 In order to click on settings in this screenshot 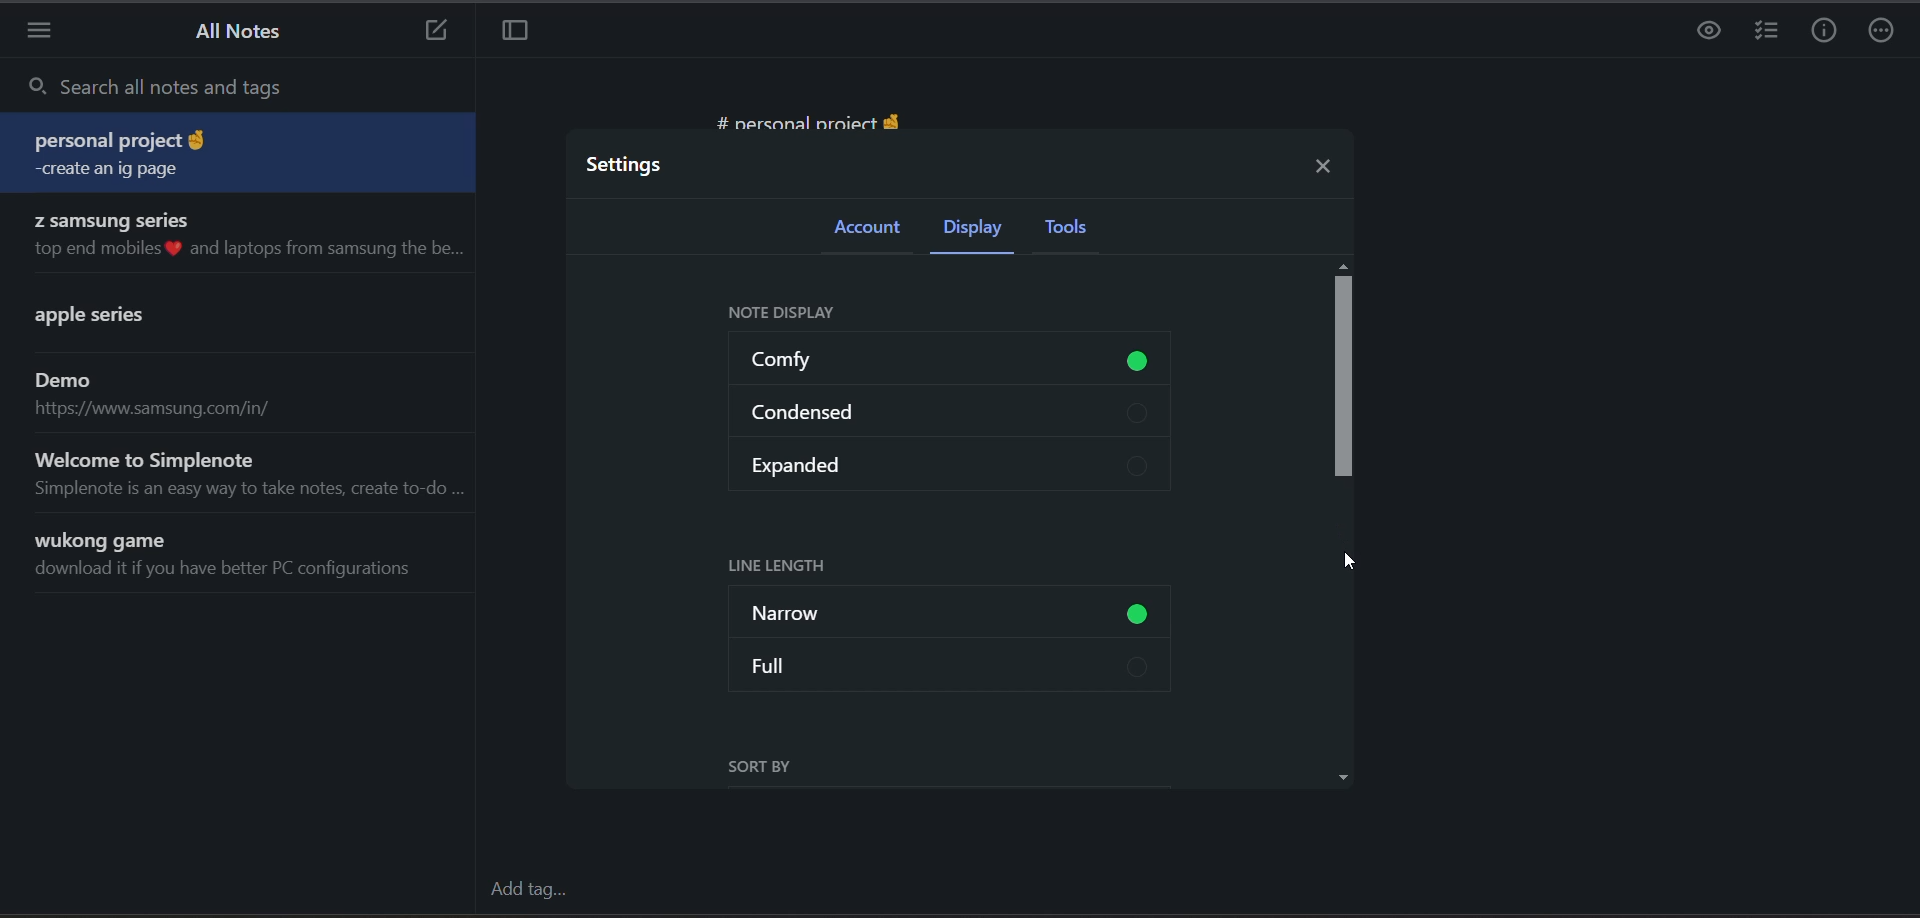, I will do `click(633, 168)`.